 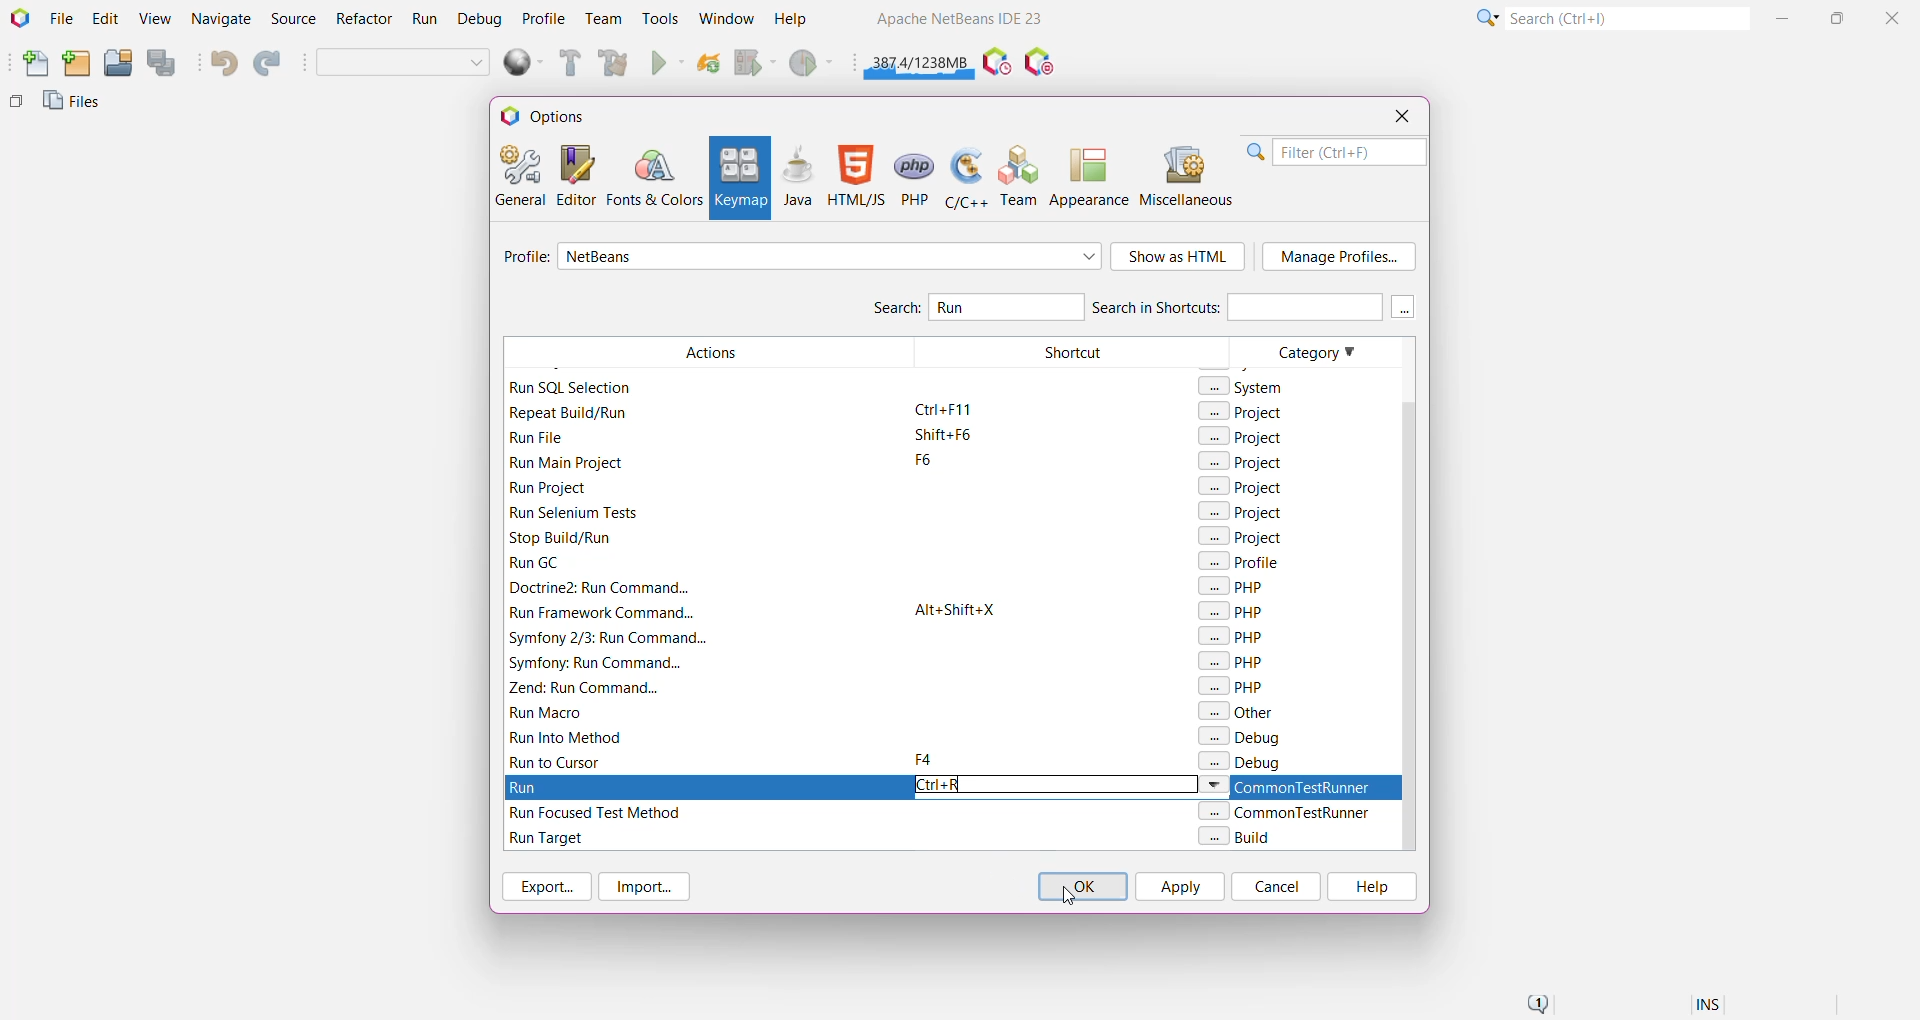 I want to click on Search, so click(x=1626, y=17).